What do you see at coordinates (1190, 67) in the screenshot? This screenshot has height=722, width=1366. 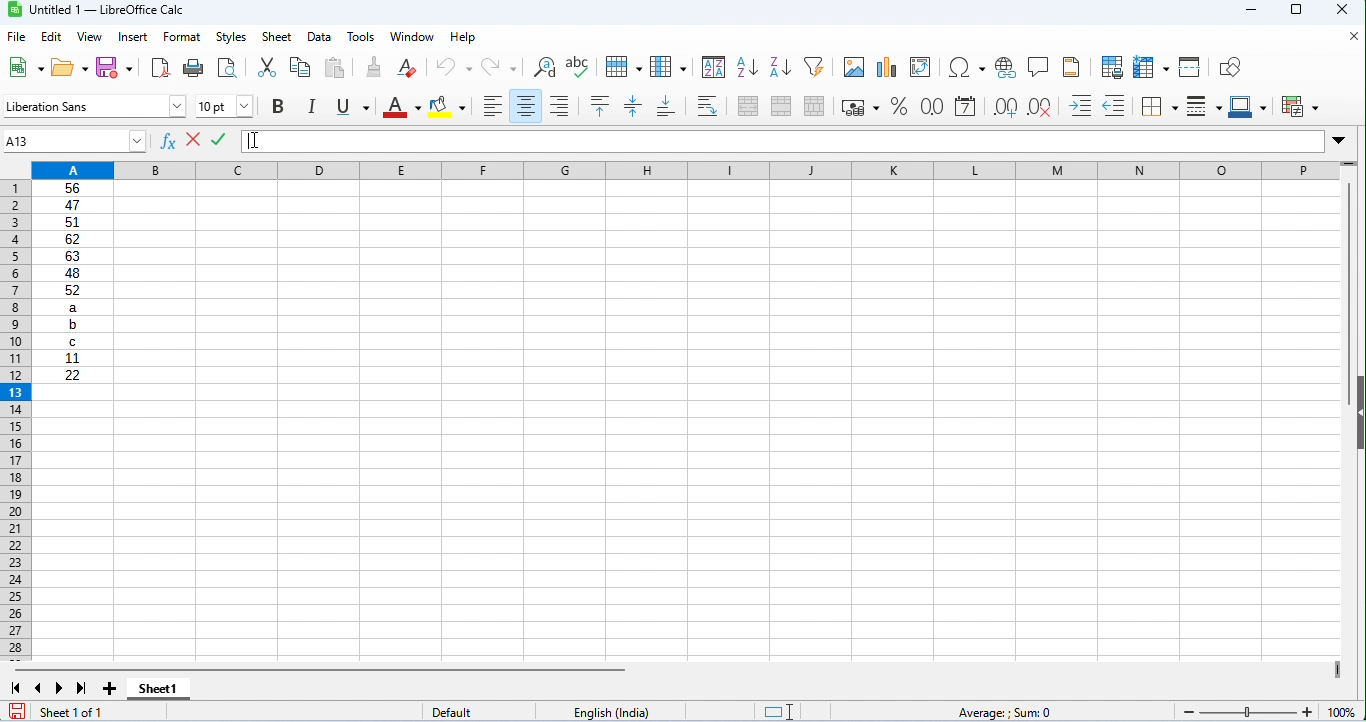 I see `split window` at bounding box center [1190, 67].